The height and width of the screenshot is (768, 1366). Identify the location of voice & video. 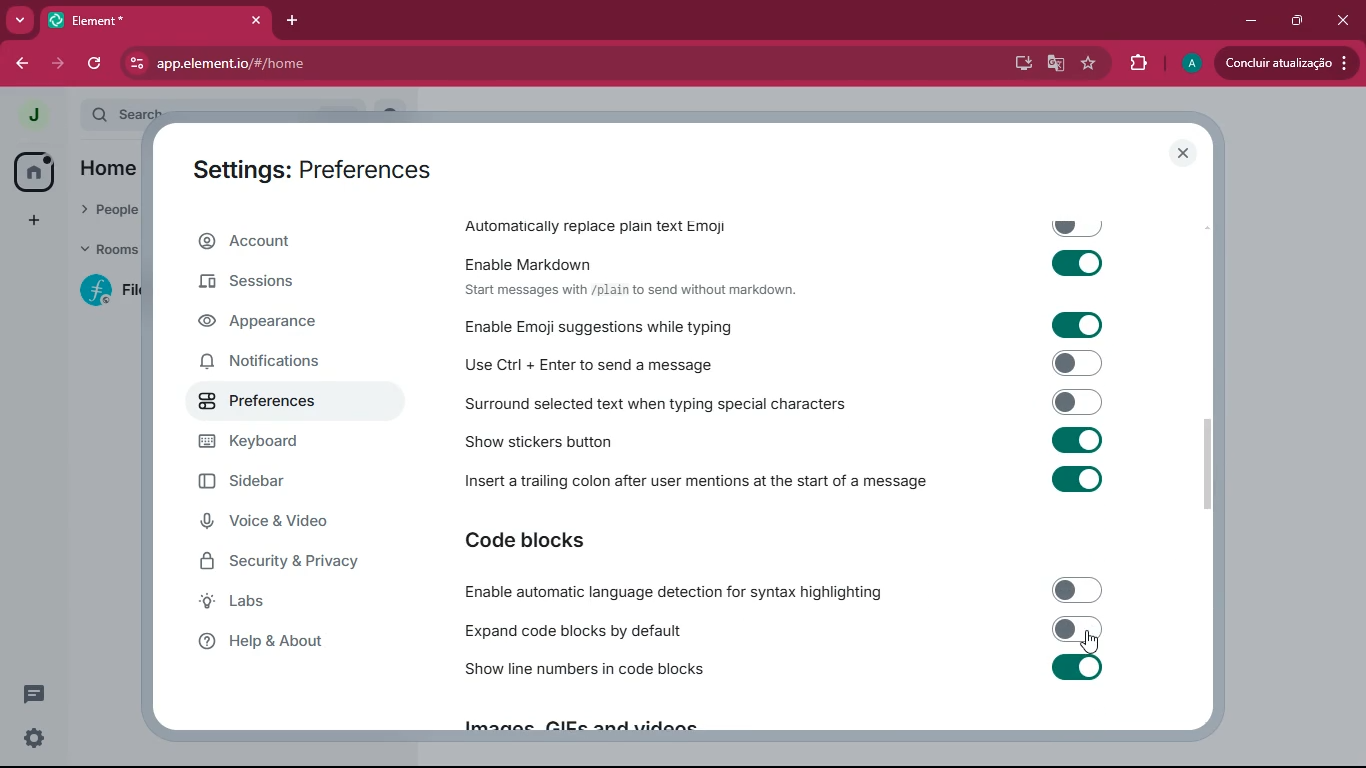
(293, 521).